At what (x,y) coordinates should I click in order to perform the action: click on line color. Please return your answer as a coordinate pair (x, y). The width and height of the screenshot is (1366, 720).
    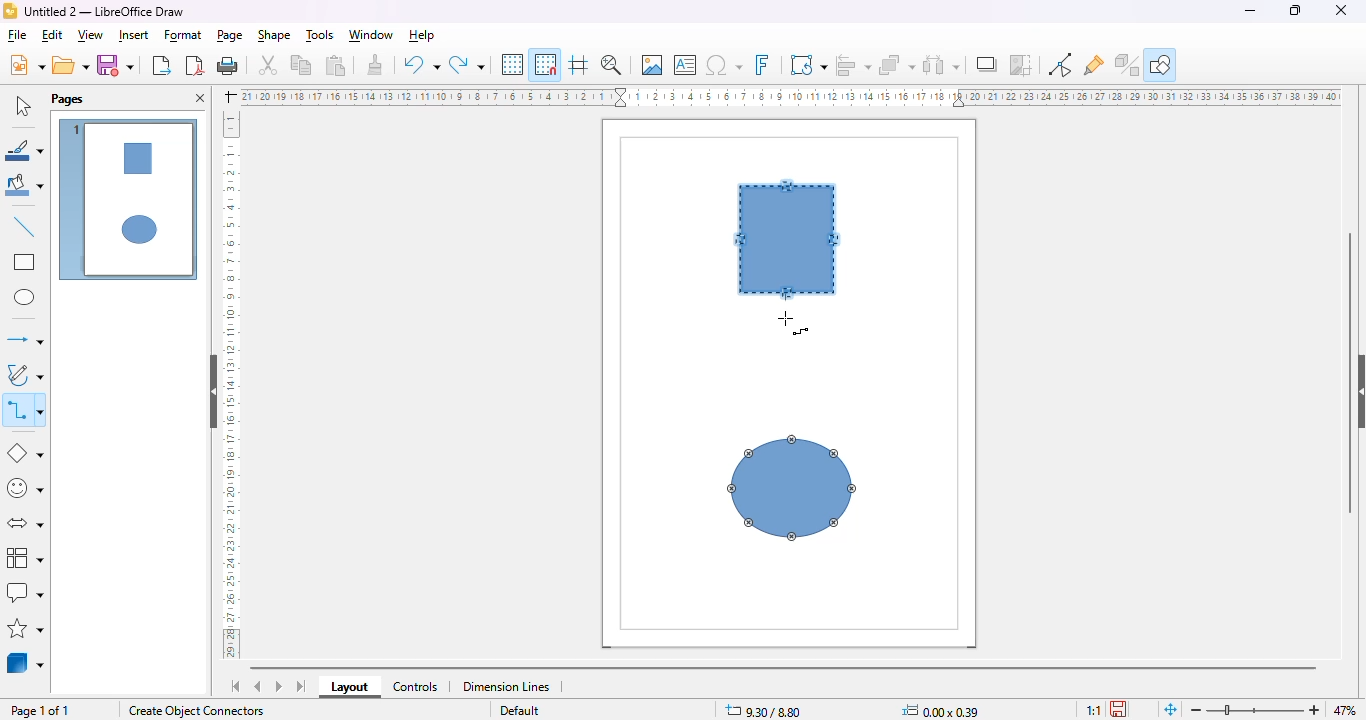
    Looking at the image, I should click on (24, 150).